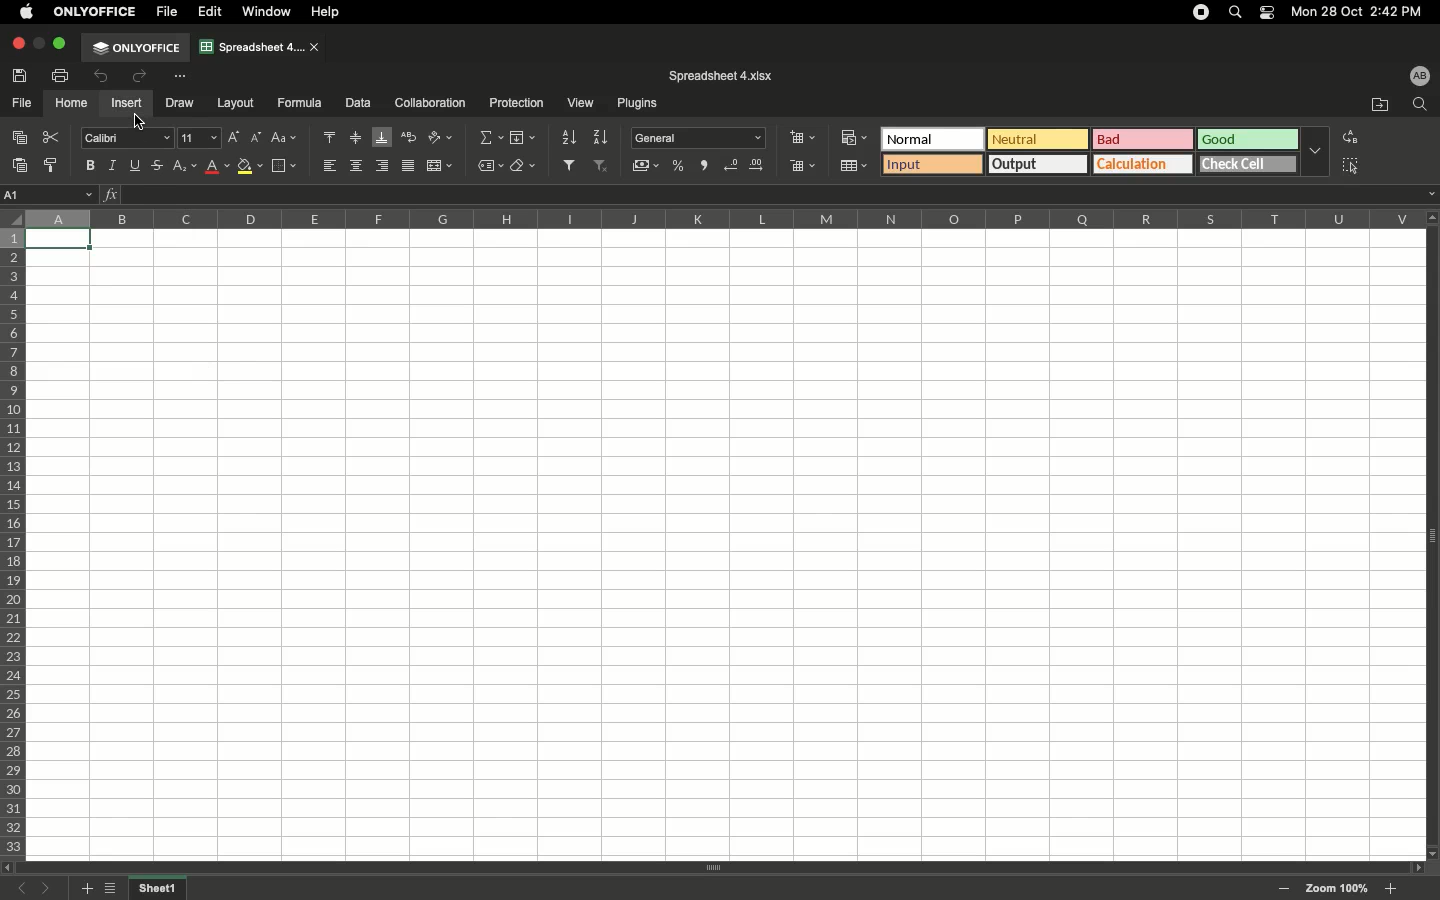 This screenshot has width=1440, height=900. Describe the element at coordinates (1431, 852) in the screenshot. I see `scroll down` at that location.